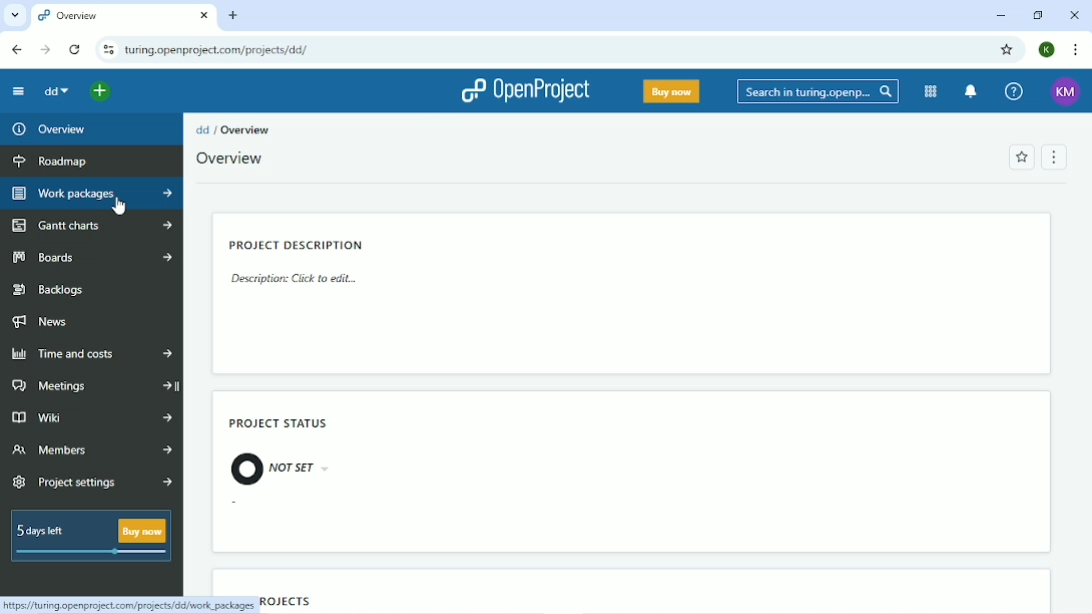  What do you see at coordinates (1049, 49) in the screenshot?
I see `Account` at bounding box center [1049, 49].